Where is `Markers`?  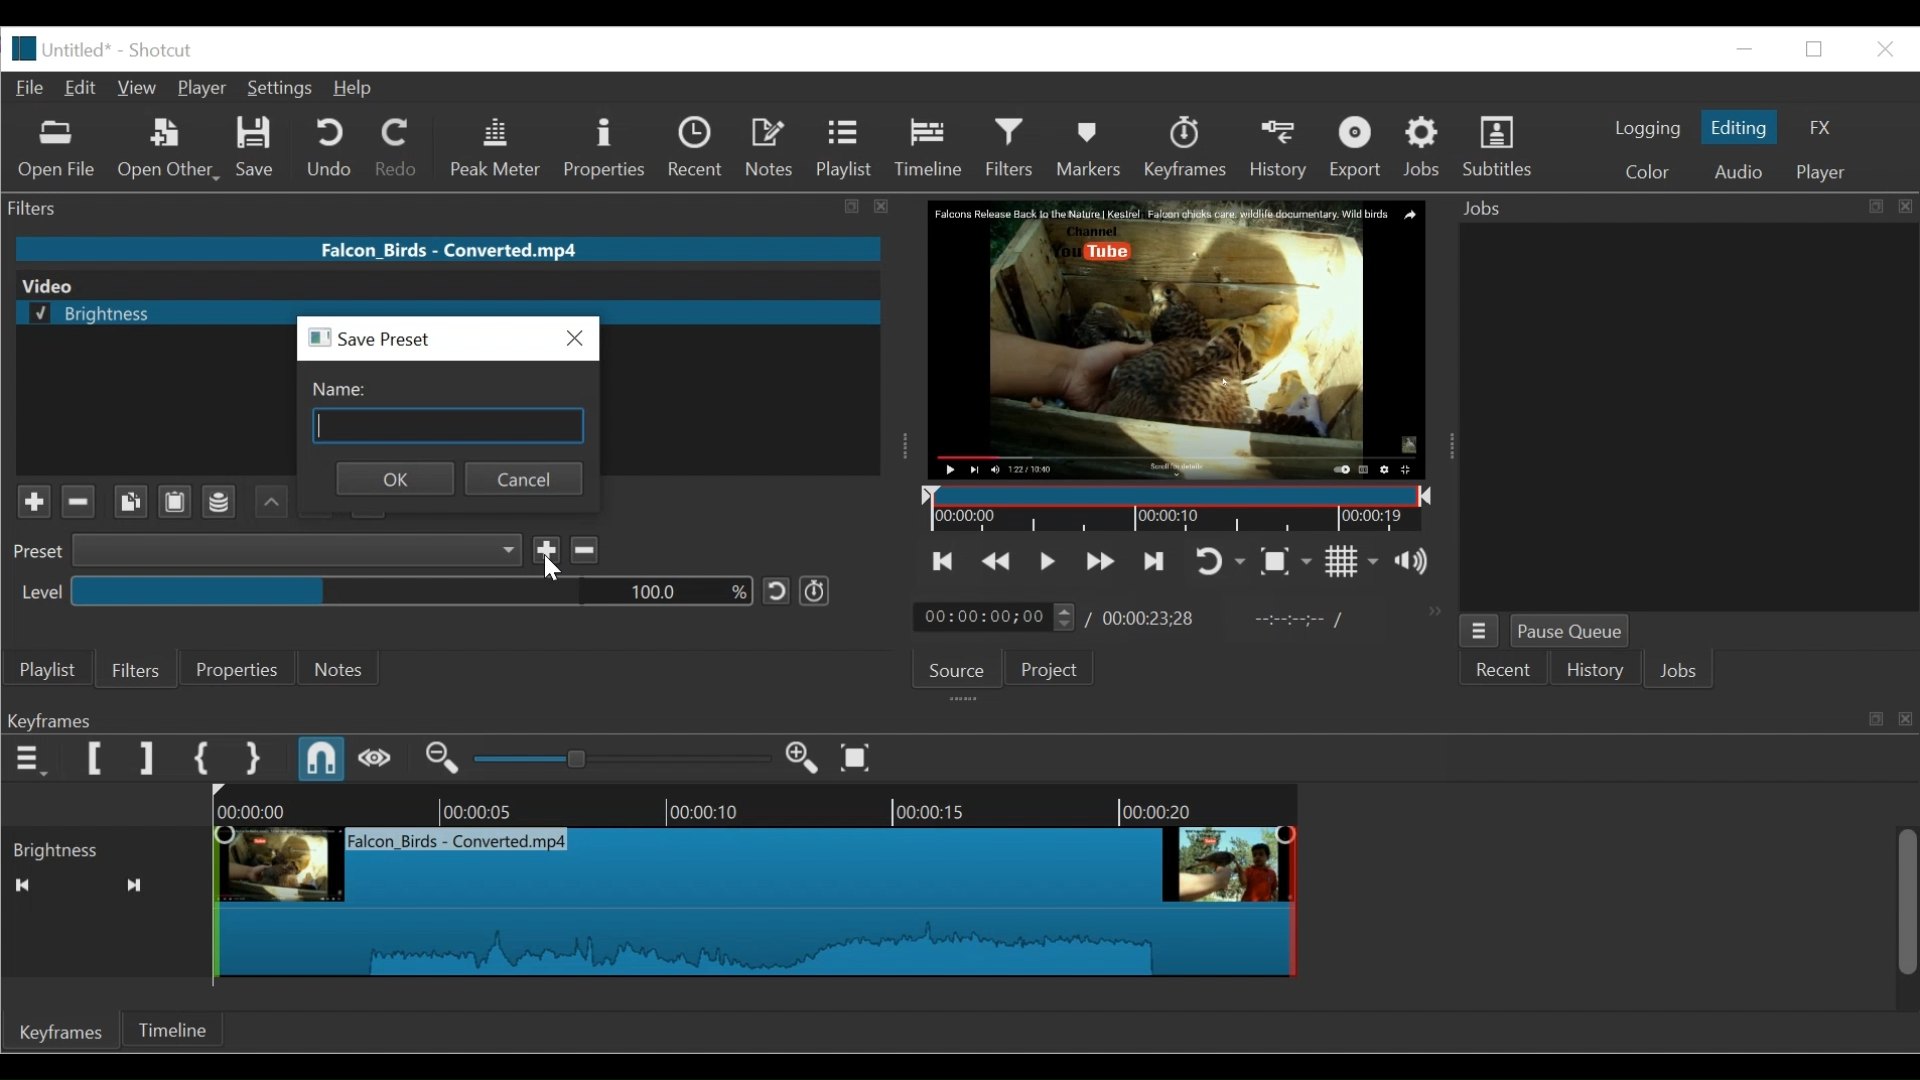
Markers is located at coordinates (1091, 147).